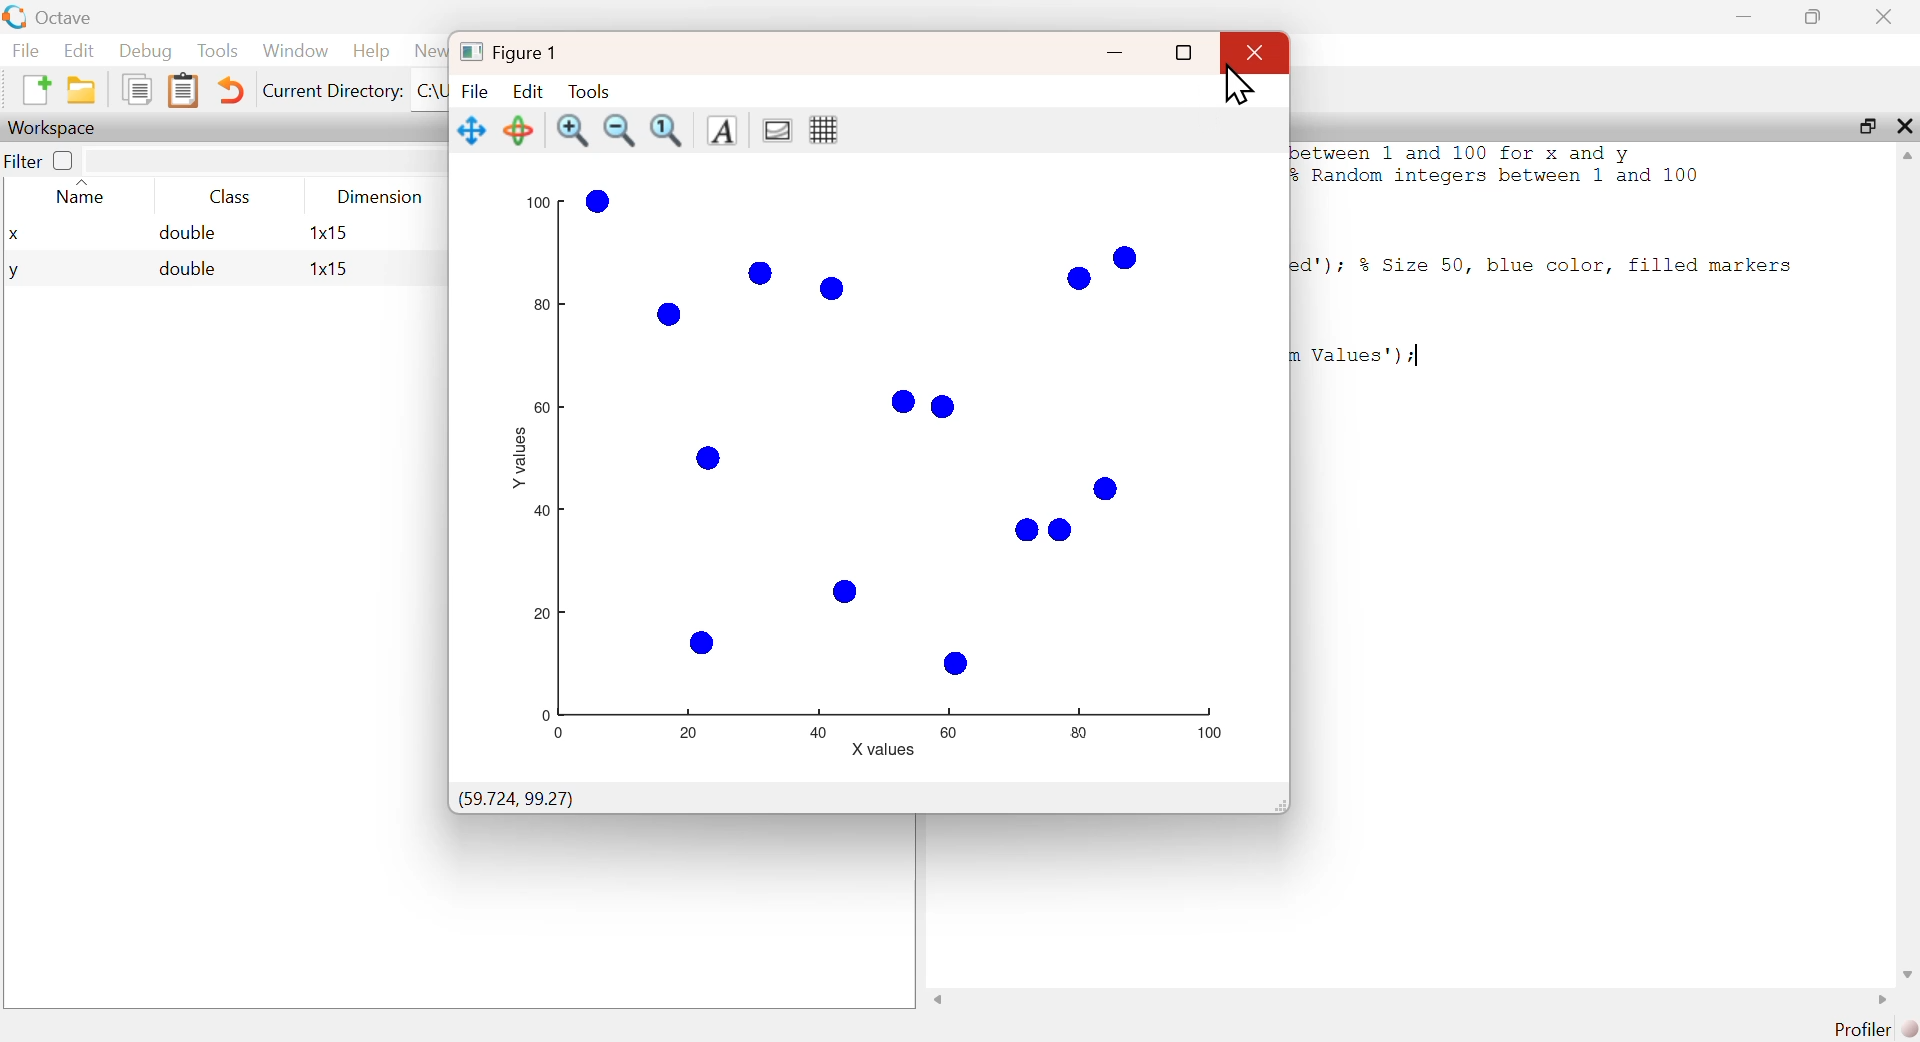  I want to click on Filter, so click(44, 160).